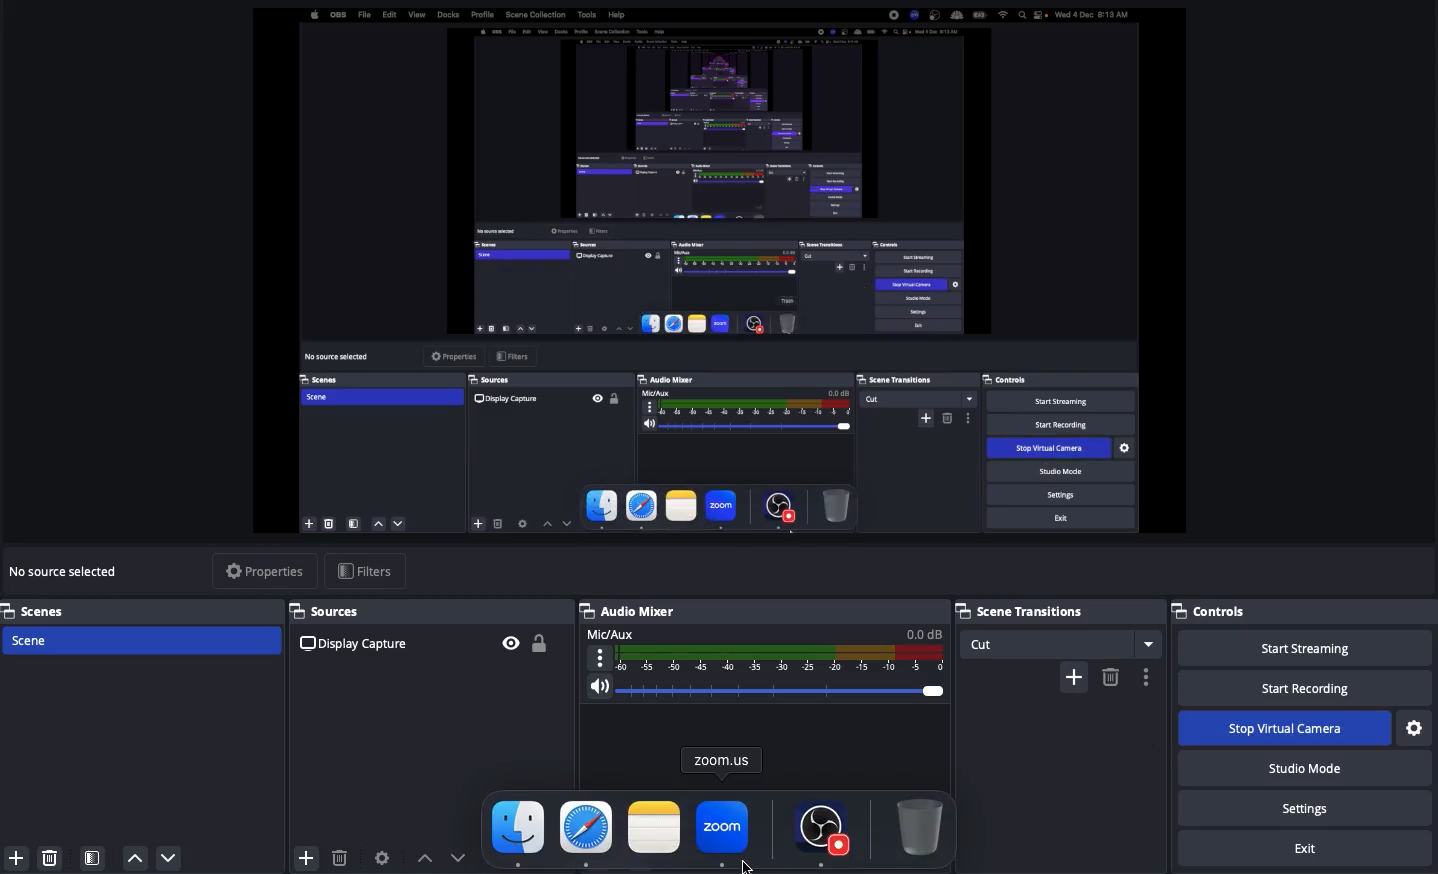 Image resolution: width=1438 pixels, height=874 pixels. I want to click on Stop virtual camera, so click(1285, 729).